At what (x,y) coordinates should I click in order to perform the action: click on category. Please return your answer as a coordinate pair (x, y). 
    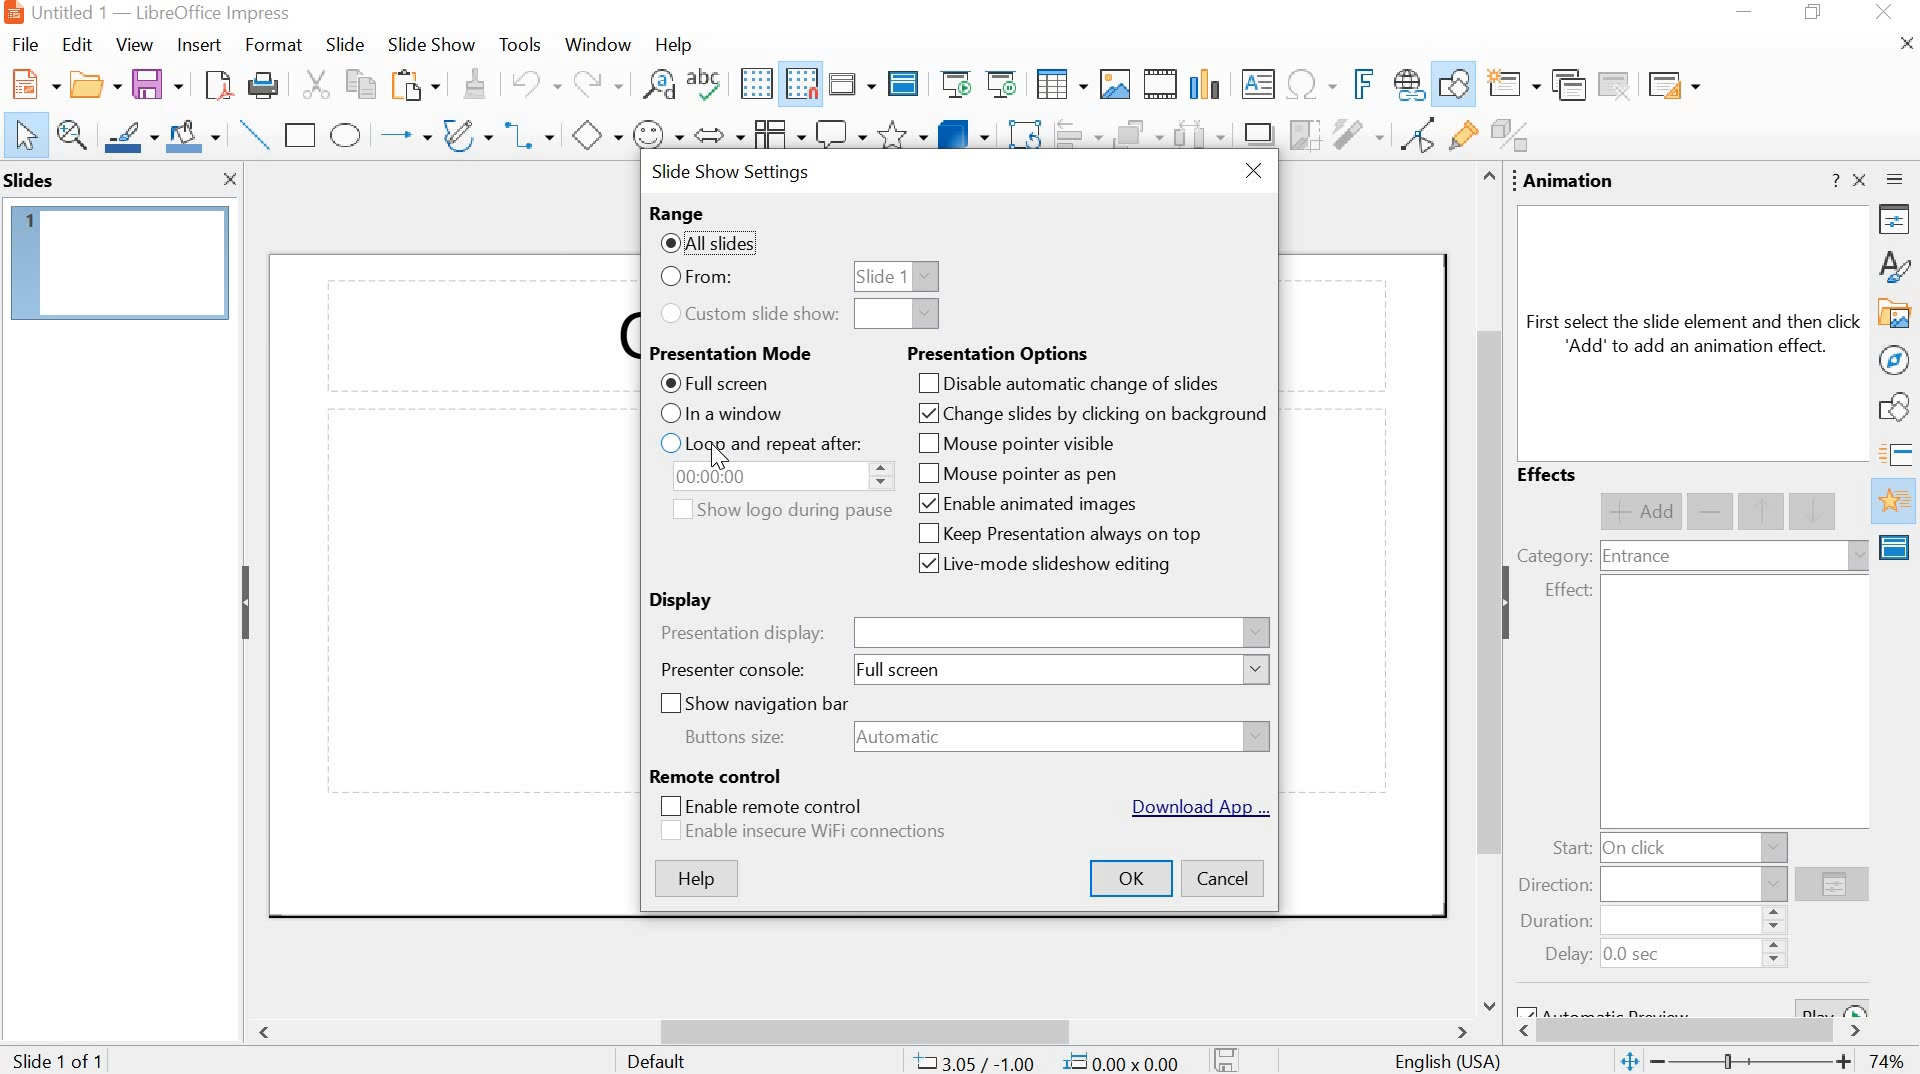
    Looking at the image, I should click on (1553, 555).